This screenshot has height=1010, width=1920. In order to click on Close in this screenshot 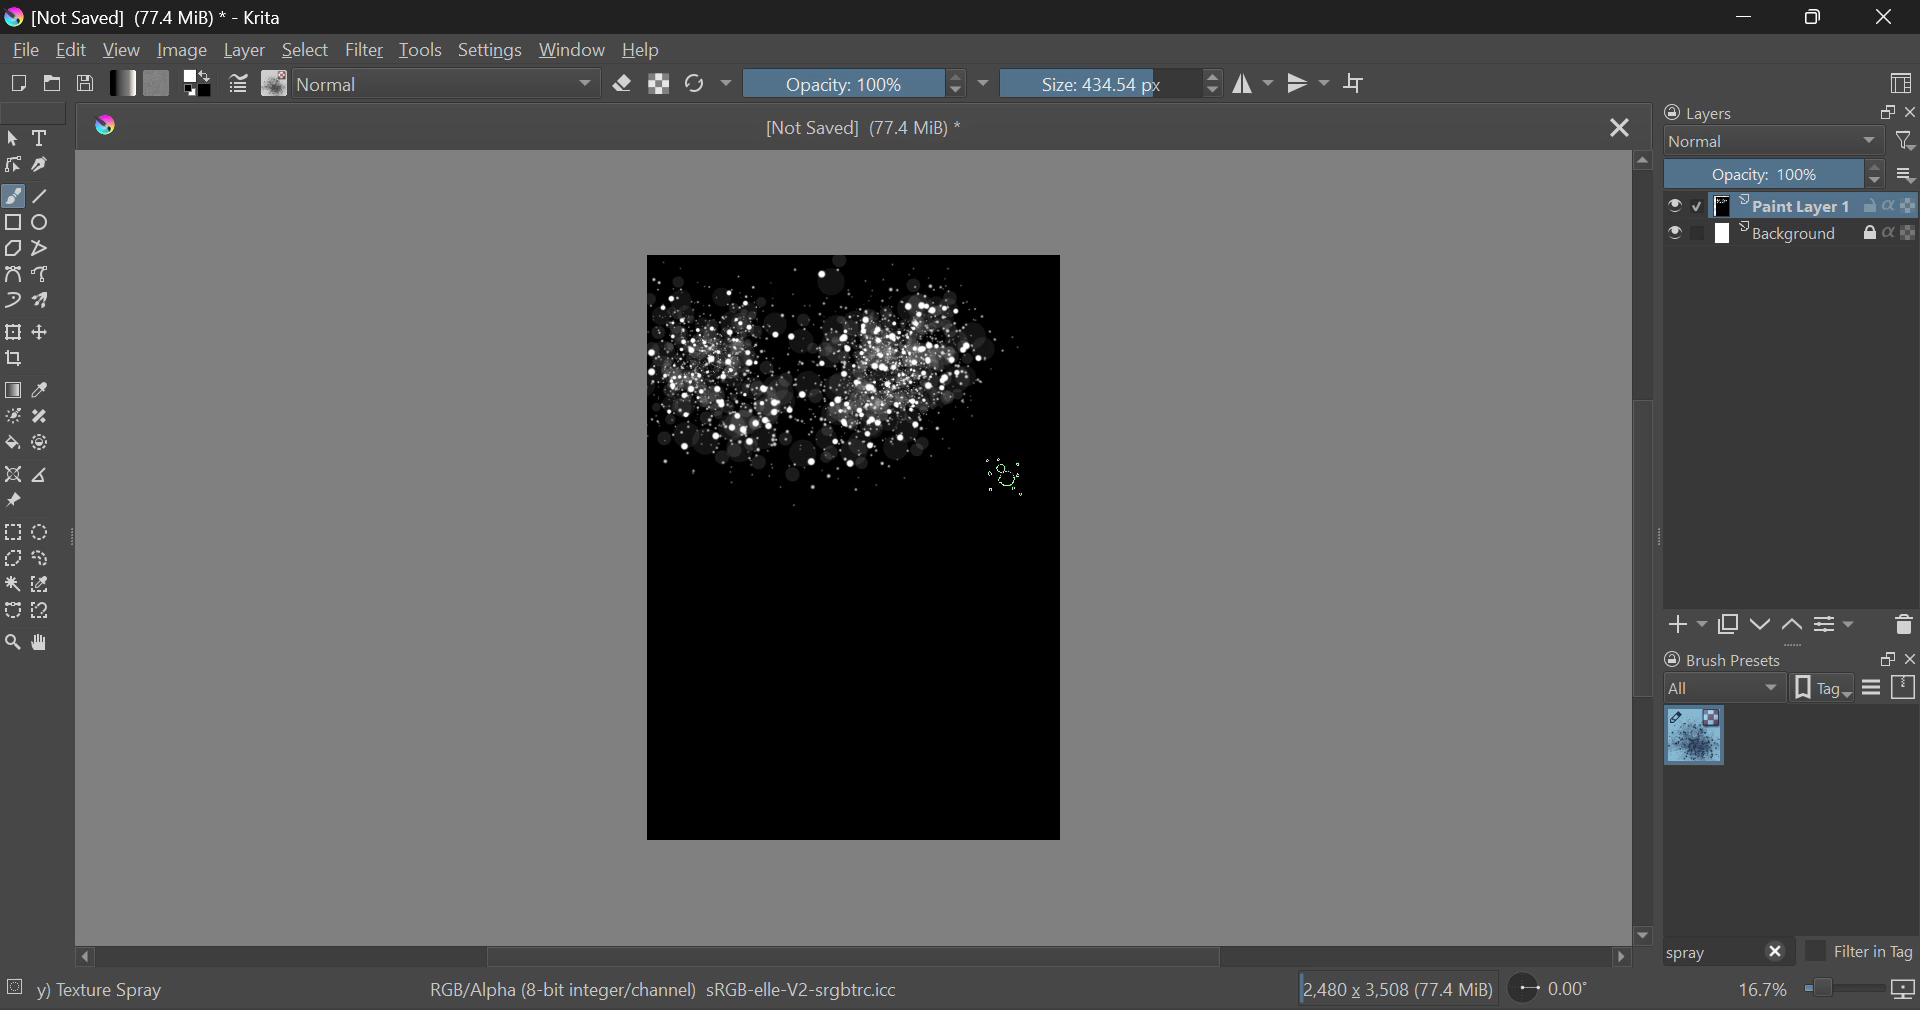, I will do `click(1619, 129)`.